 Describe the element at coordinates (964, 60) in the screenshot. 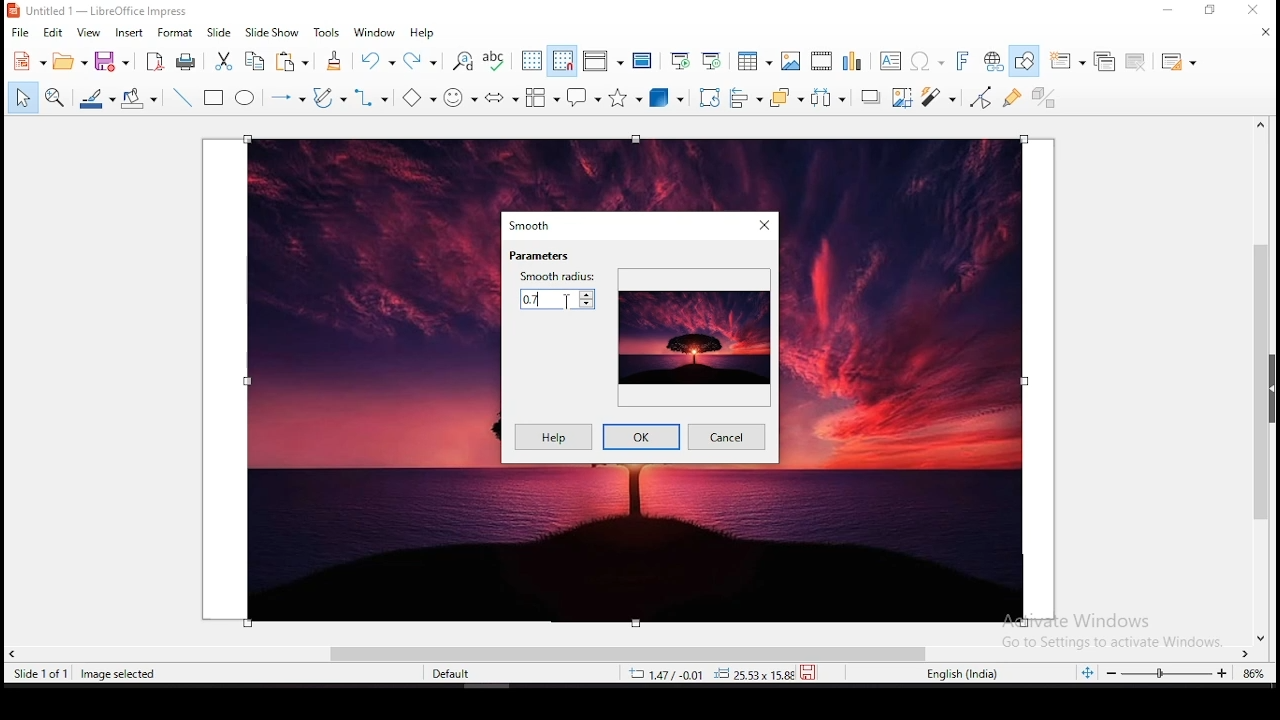

I see `insert fontwork text` at that location.